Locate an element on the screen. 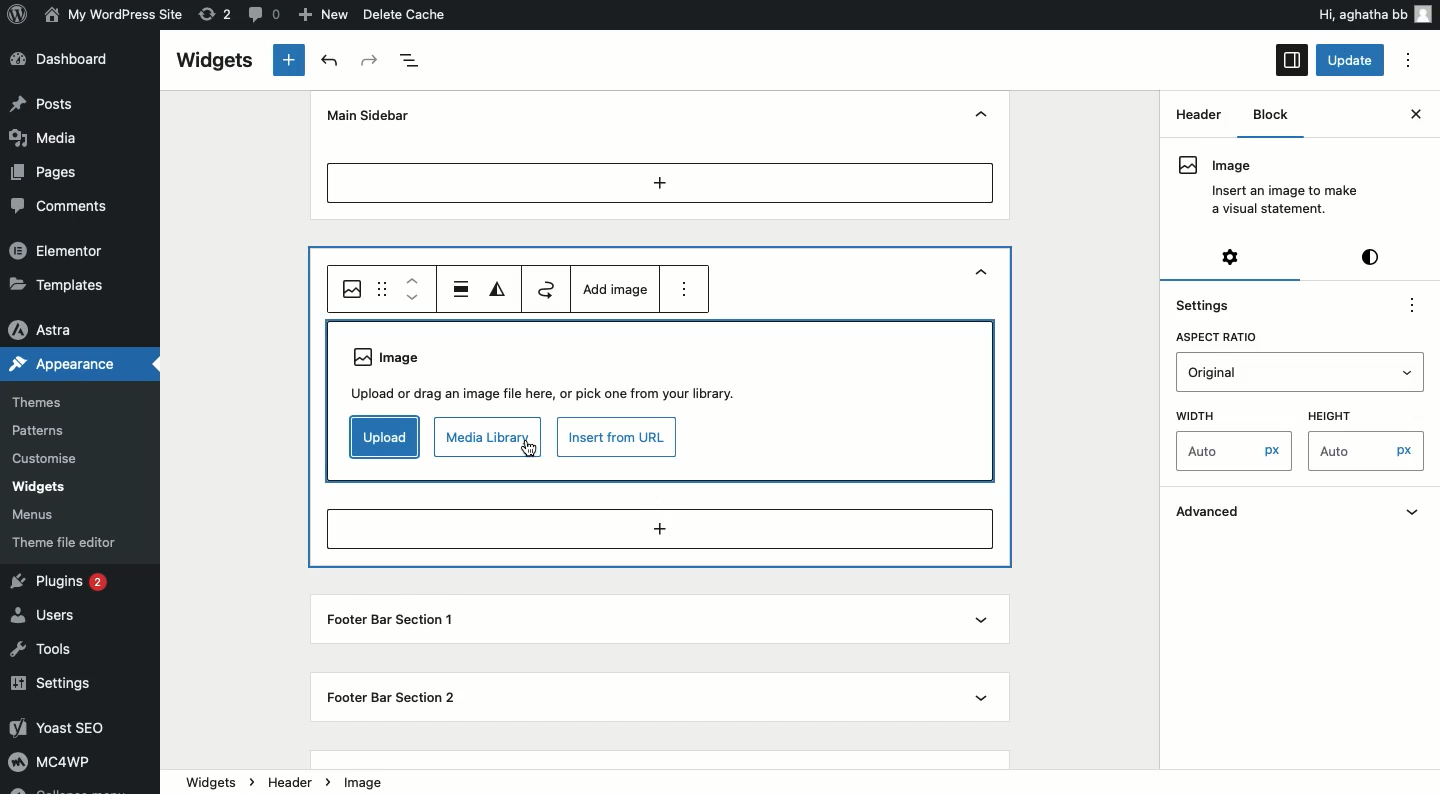 The width and height of the screenshot is (1440, 794). Image is located at coordinates (549, 372).